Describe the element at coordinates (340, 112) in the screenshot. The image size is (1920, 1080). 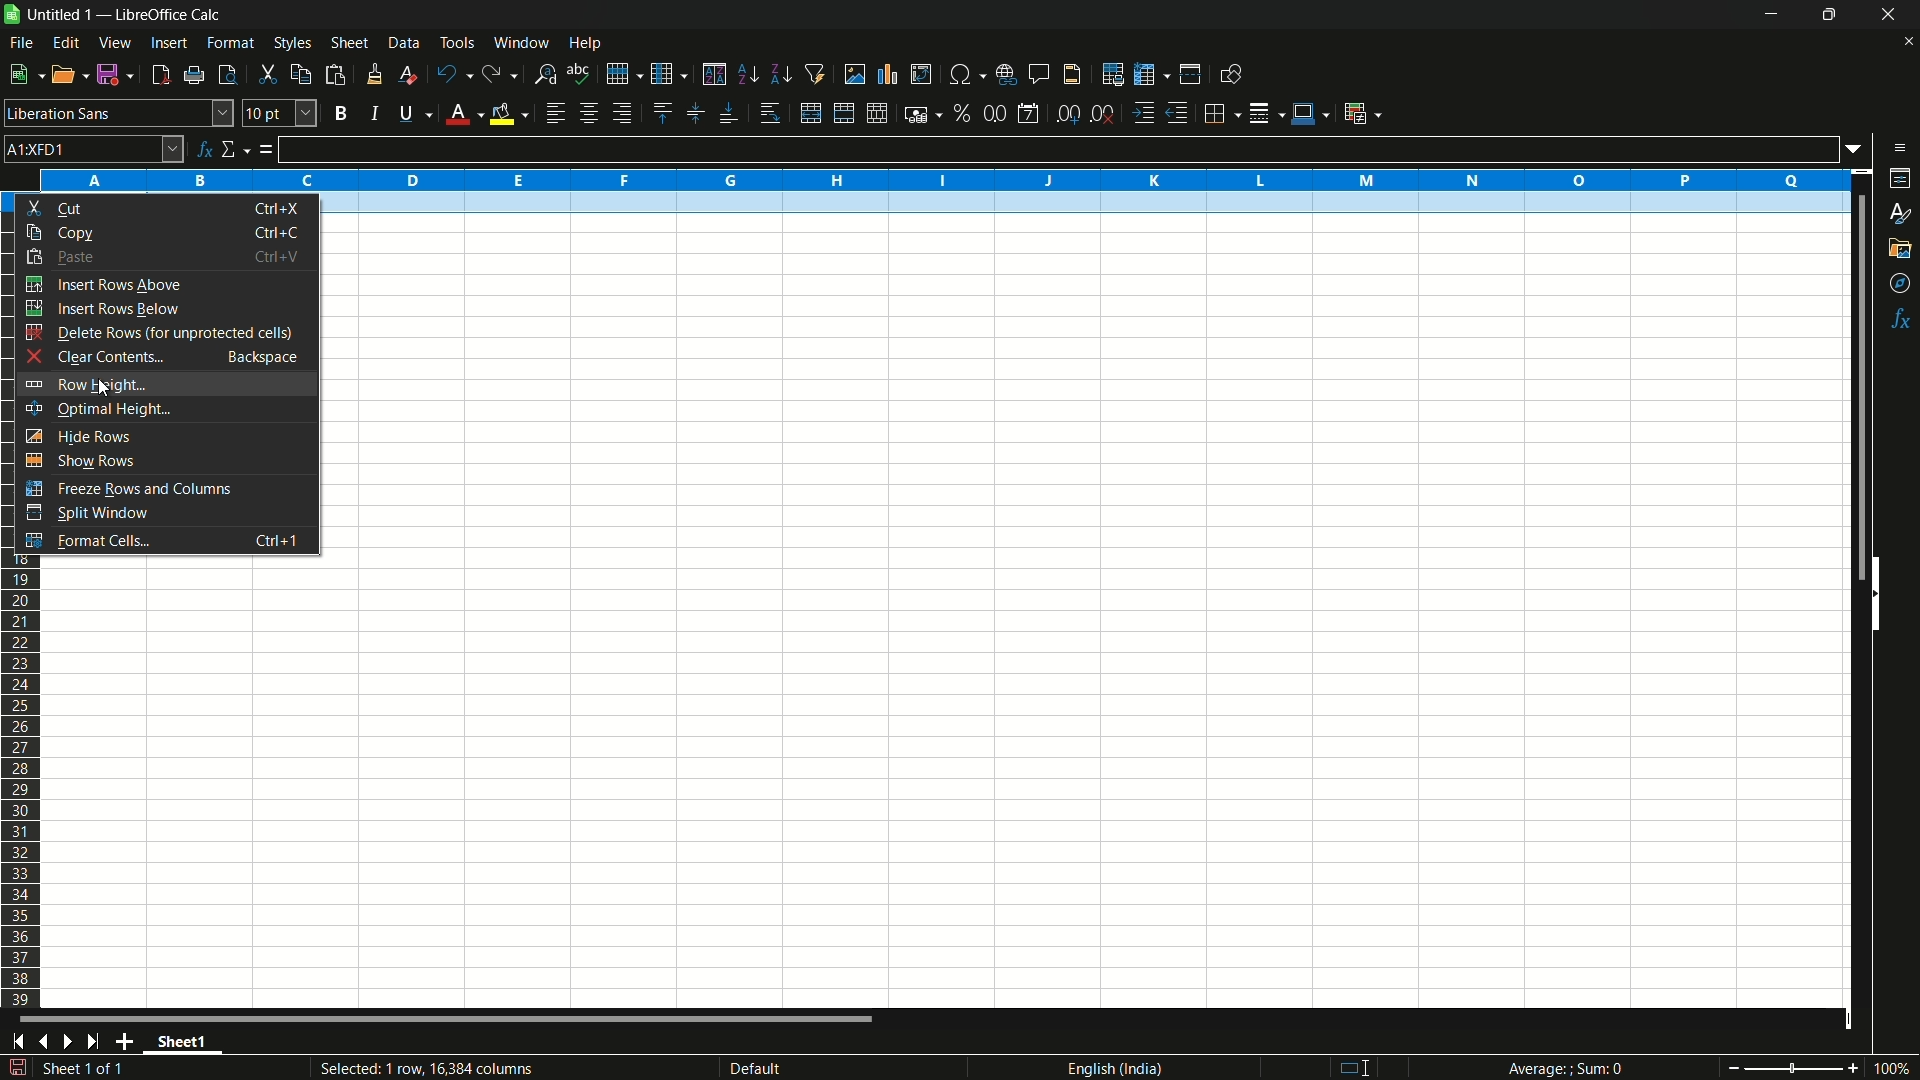
I see `bold` at that location.